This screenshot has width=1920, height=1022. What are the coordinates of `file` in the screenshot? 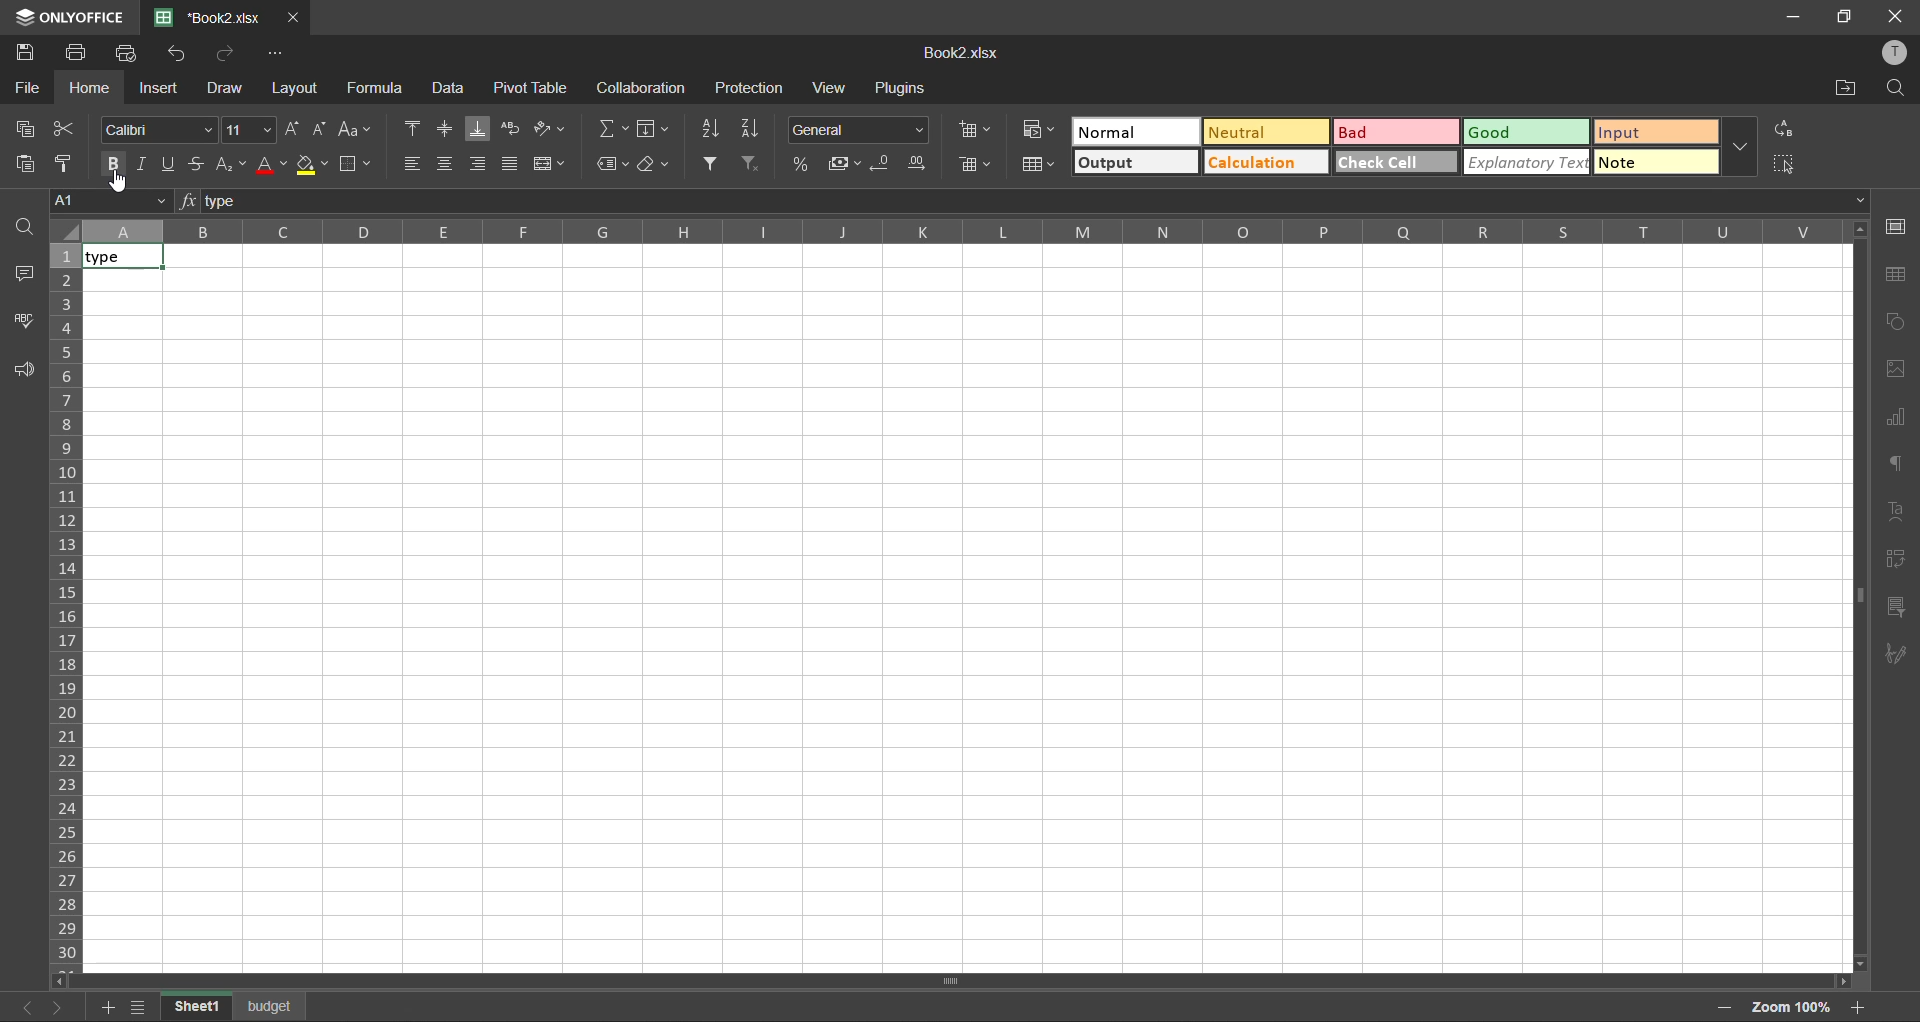 It's located at (28, 86).